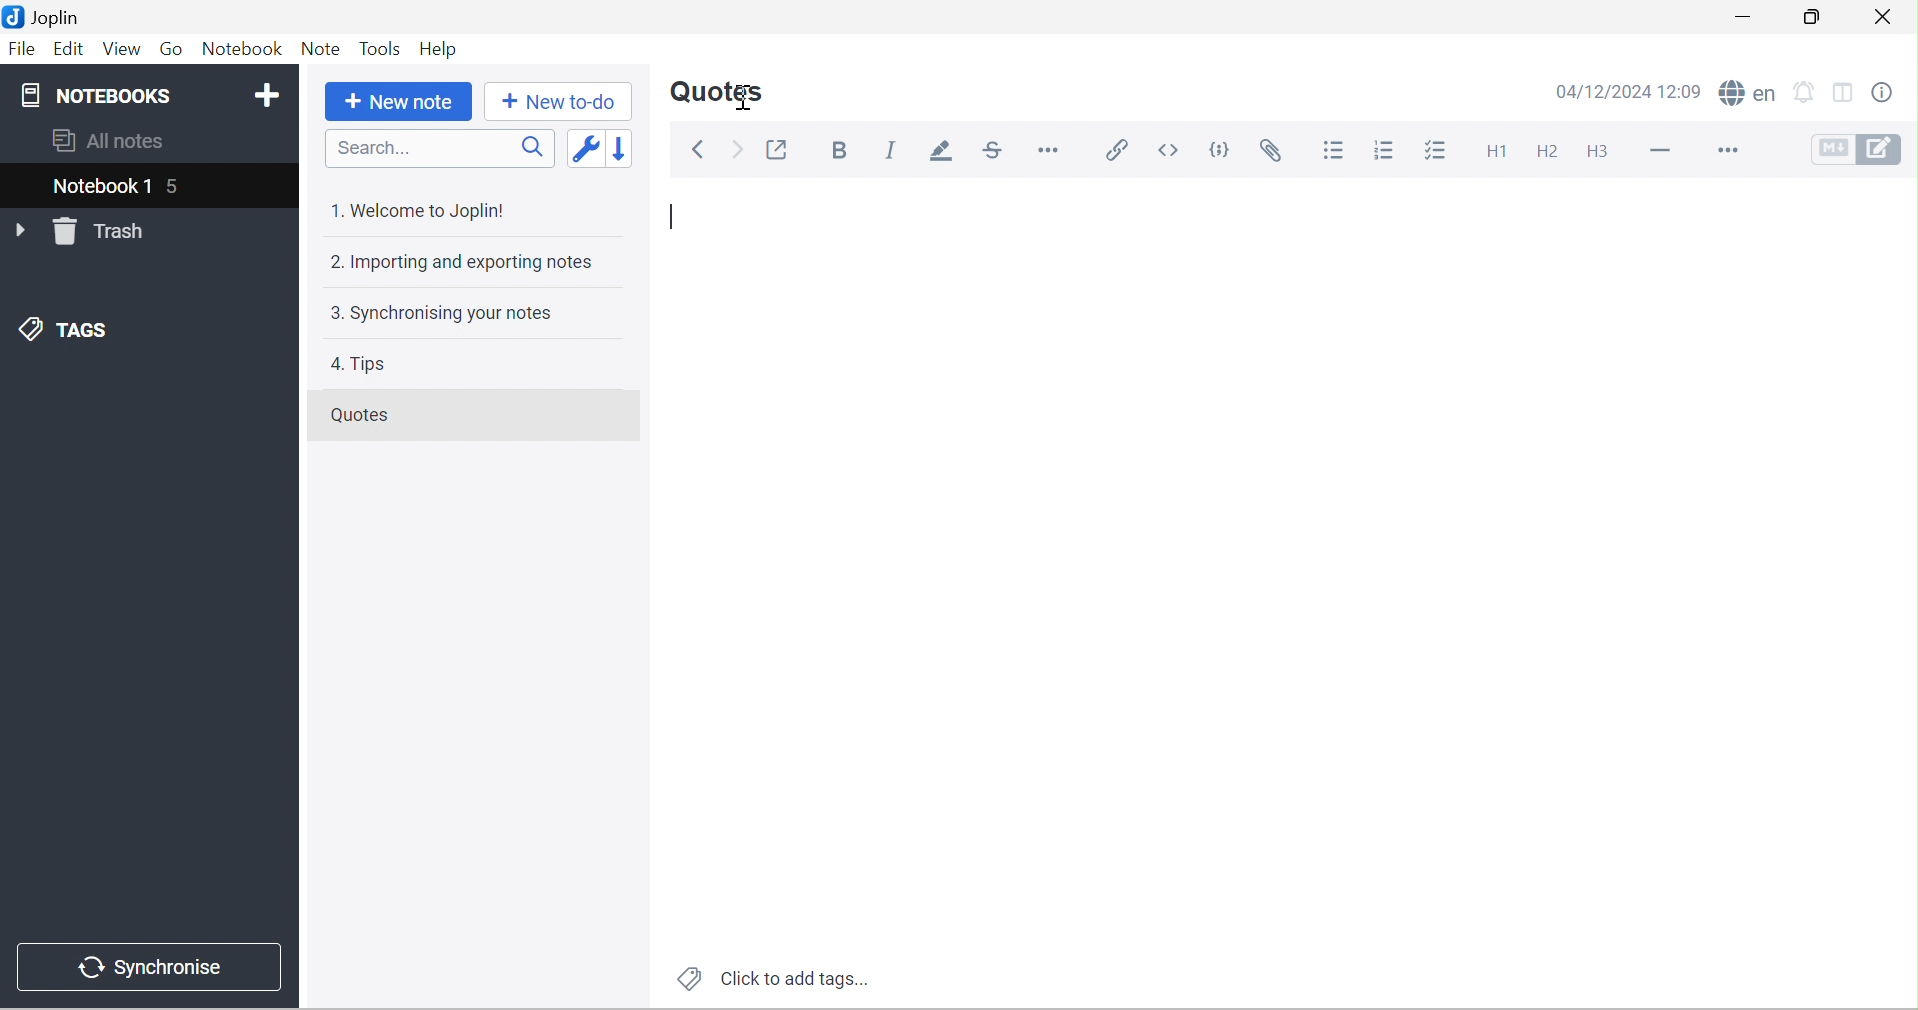  What do you see at coordinates (245, 51) in the screenshot?
I see `Notebook` at bounding box center [245, 51].